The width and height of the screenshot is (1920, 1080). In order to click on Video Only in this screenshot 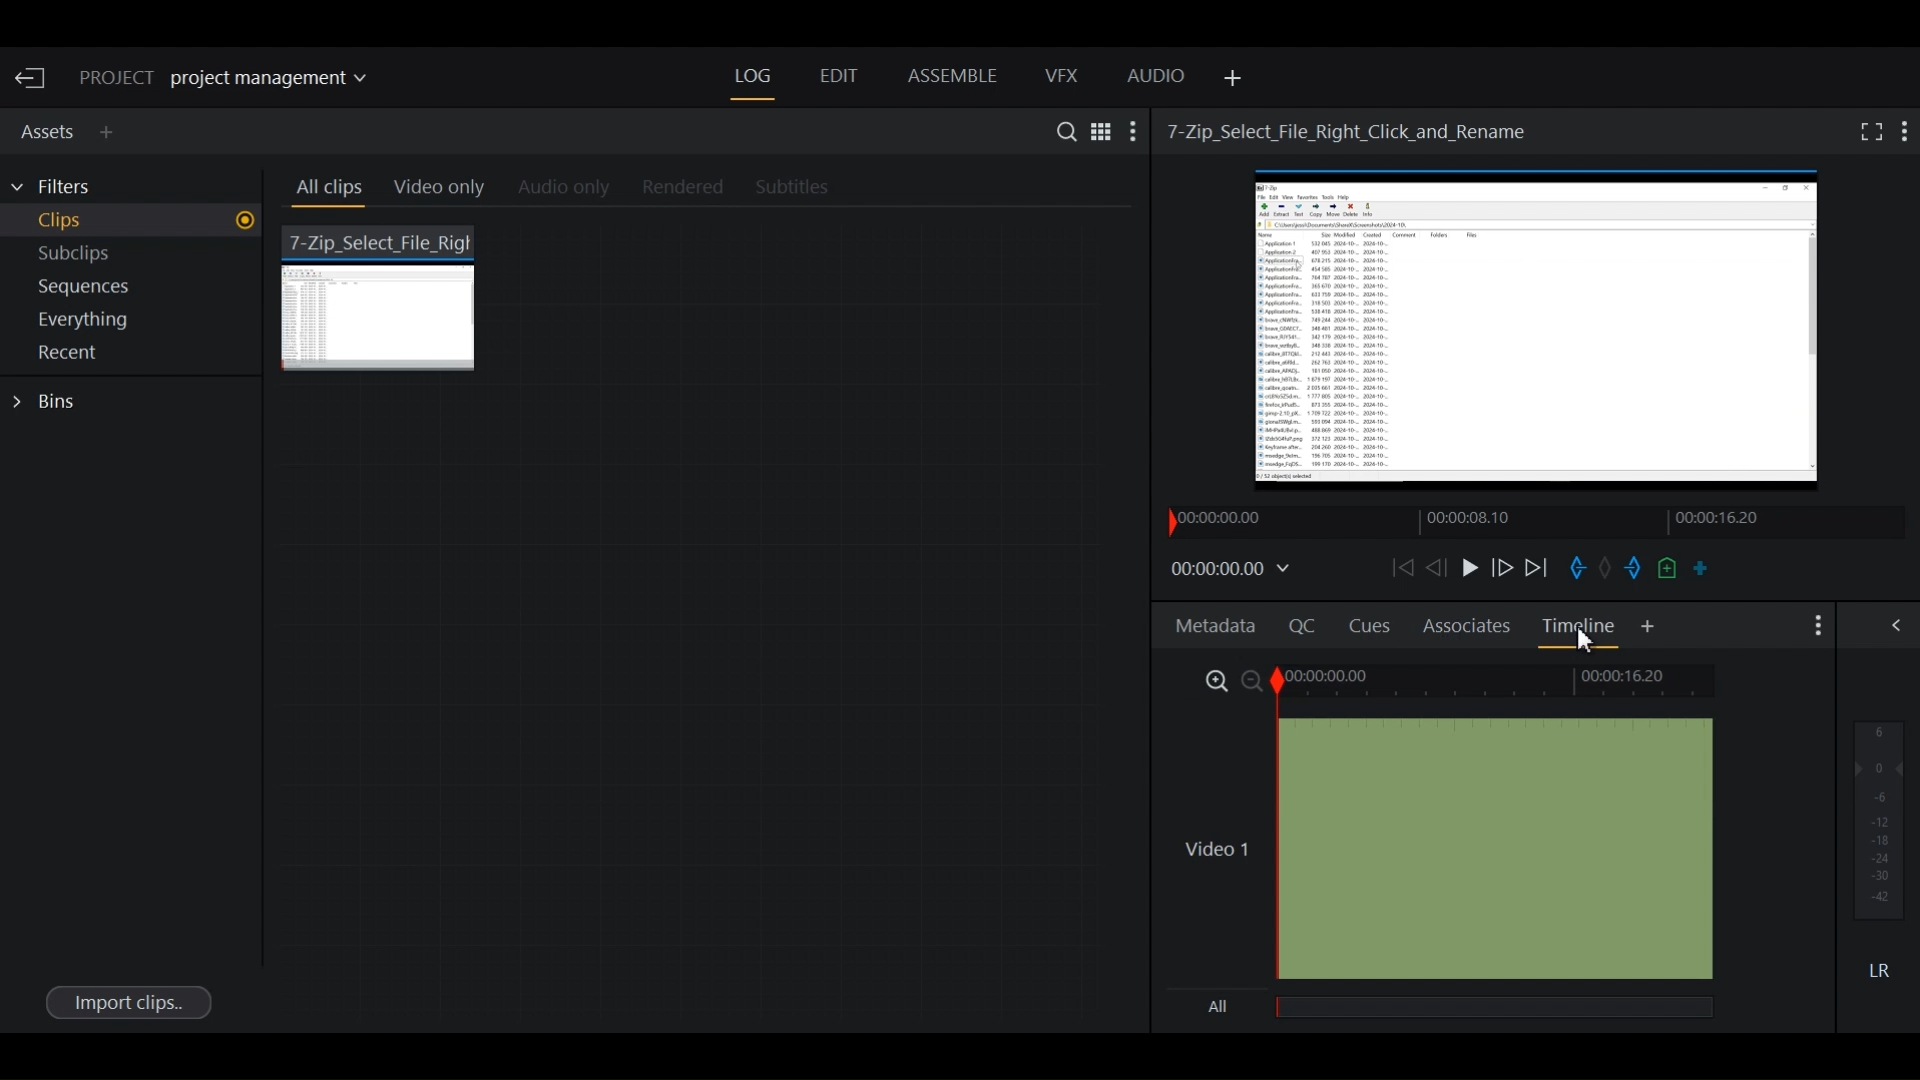, I will do `click(448, 191)`.